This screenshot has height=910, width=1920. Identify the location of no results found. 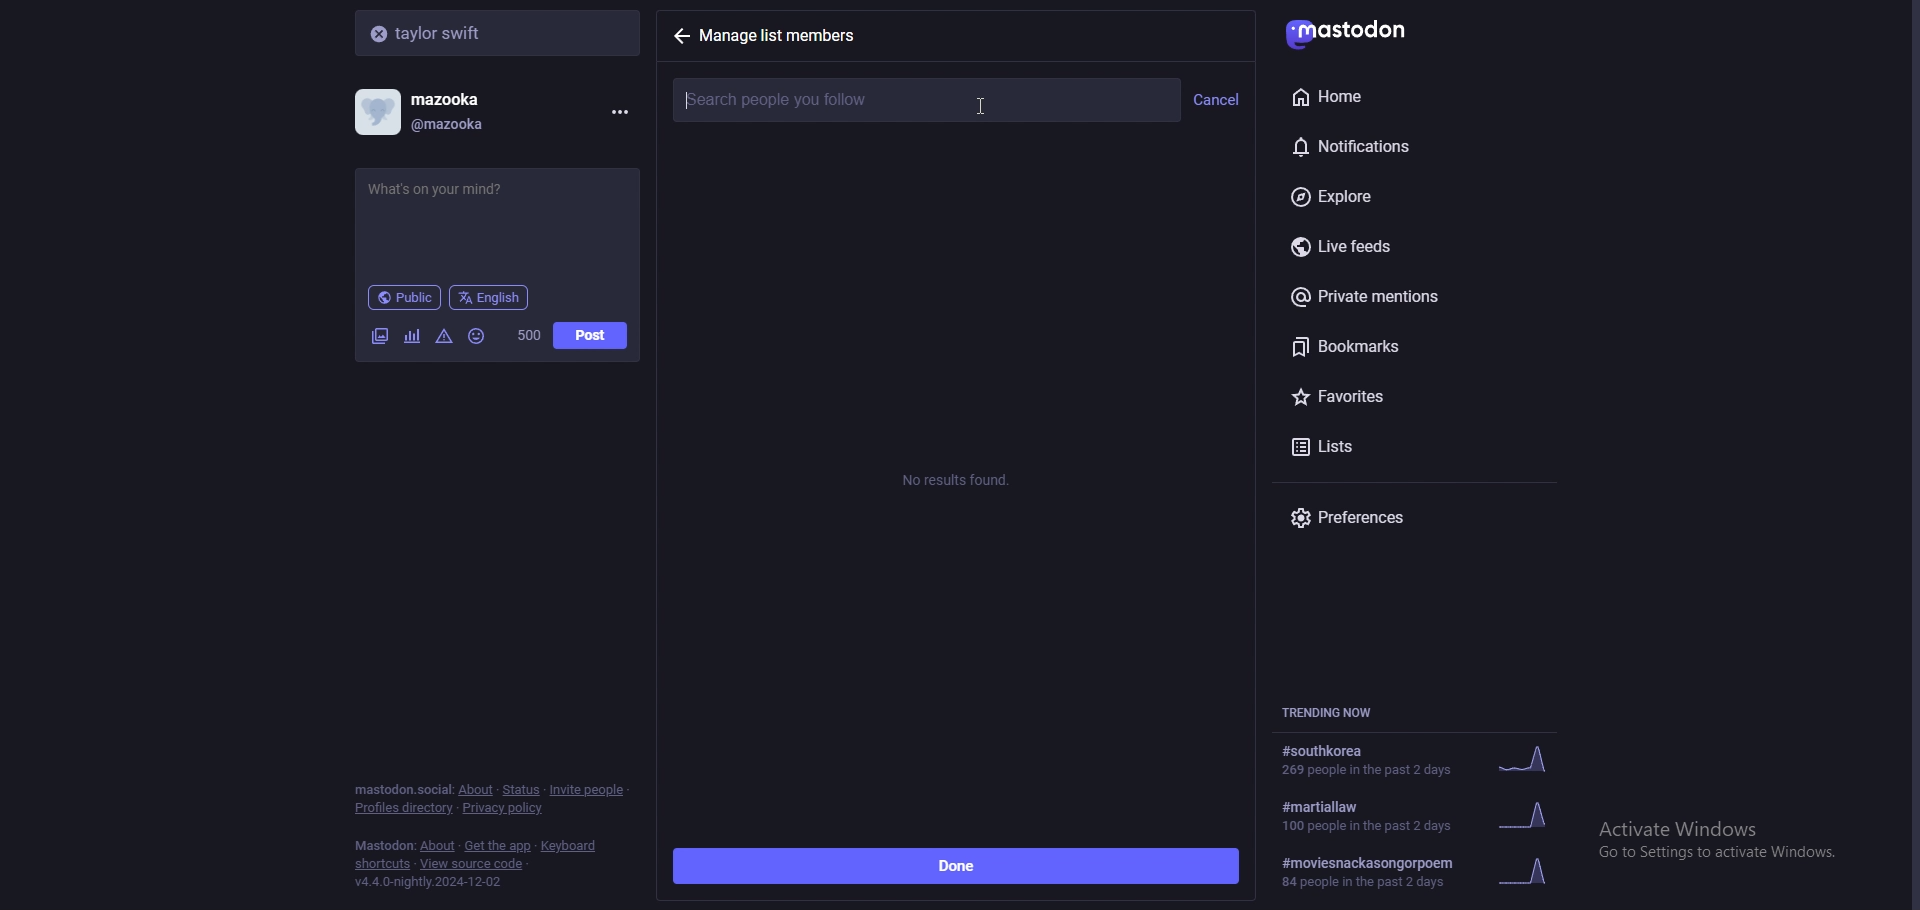
(959, 481).